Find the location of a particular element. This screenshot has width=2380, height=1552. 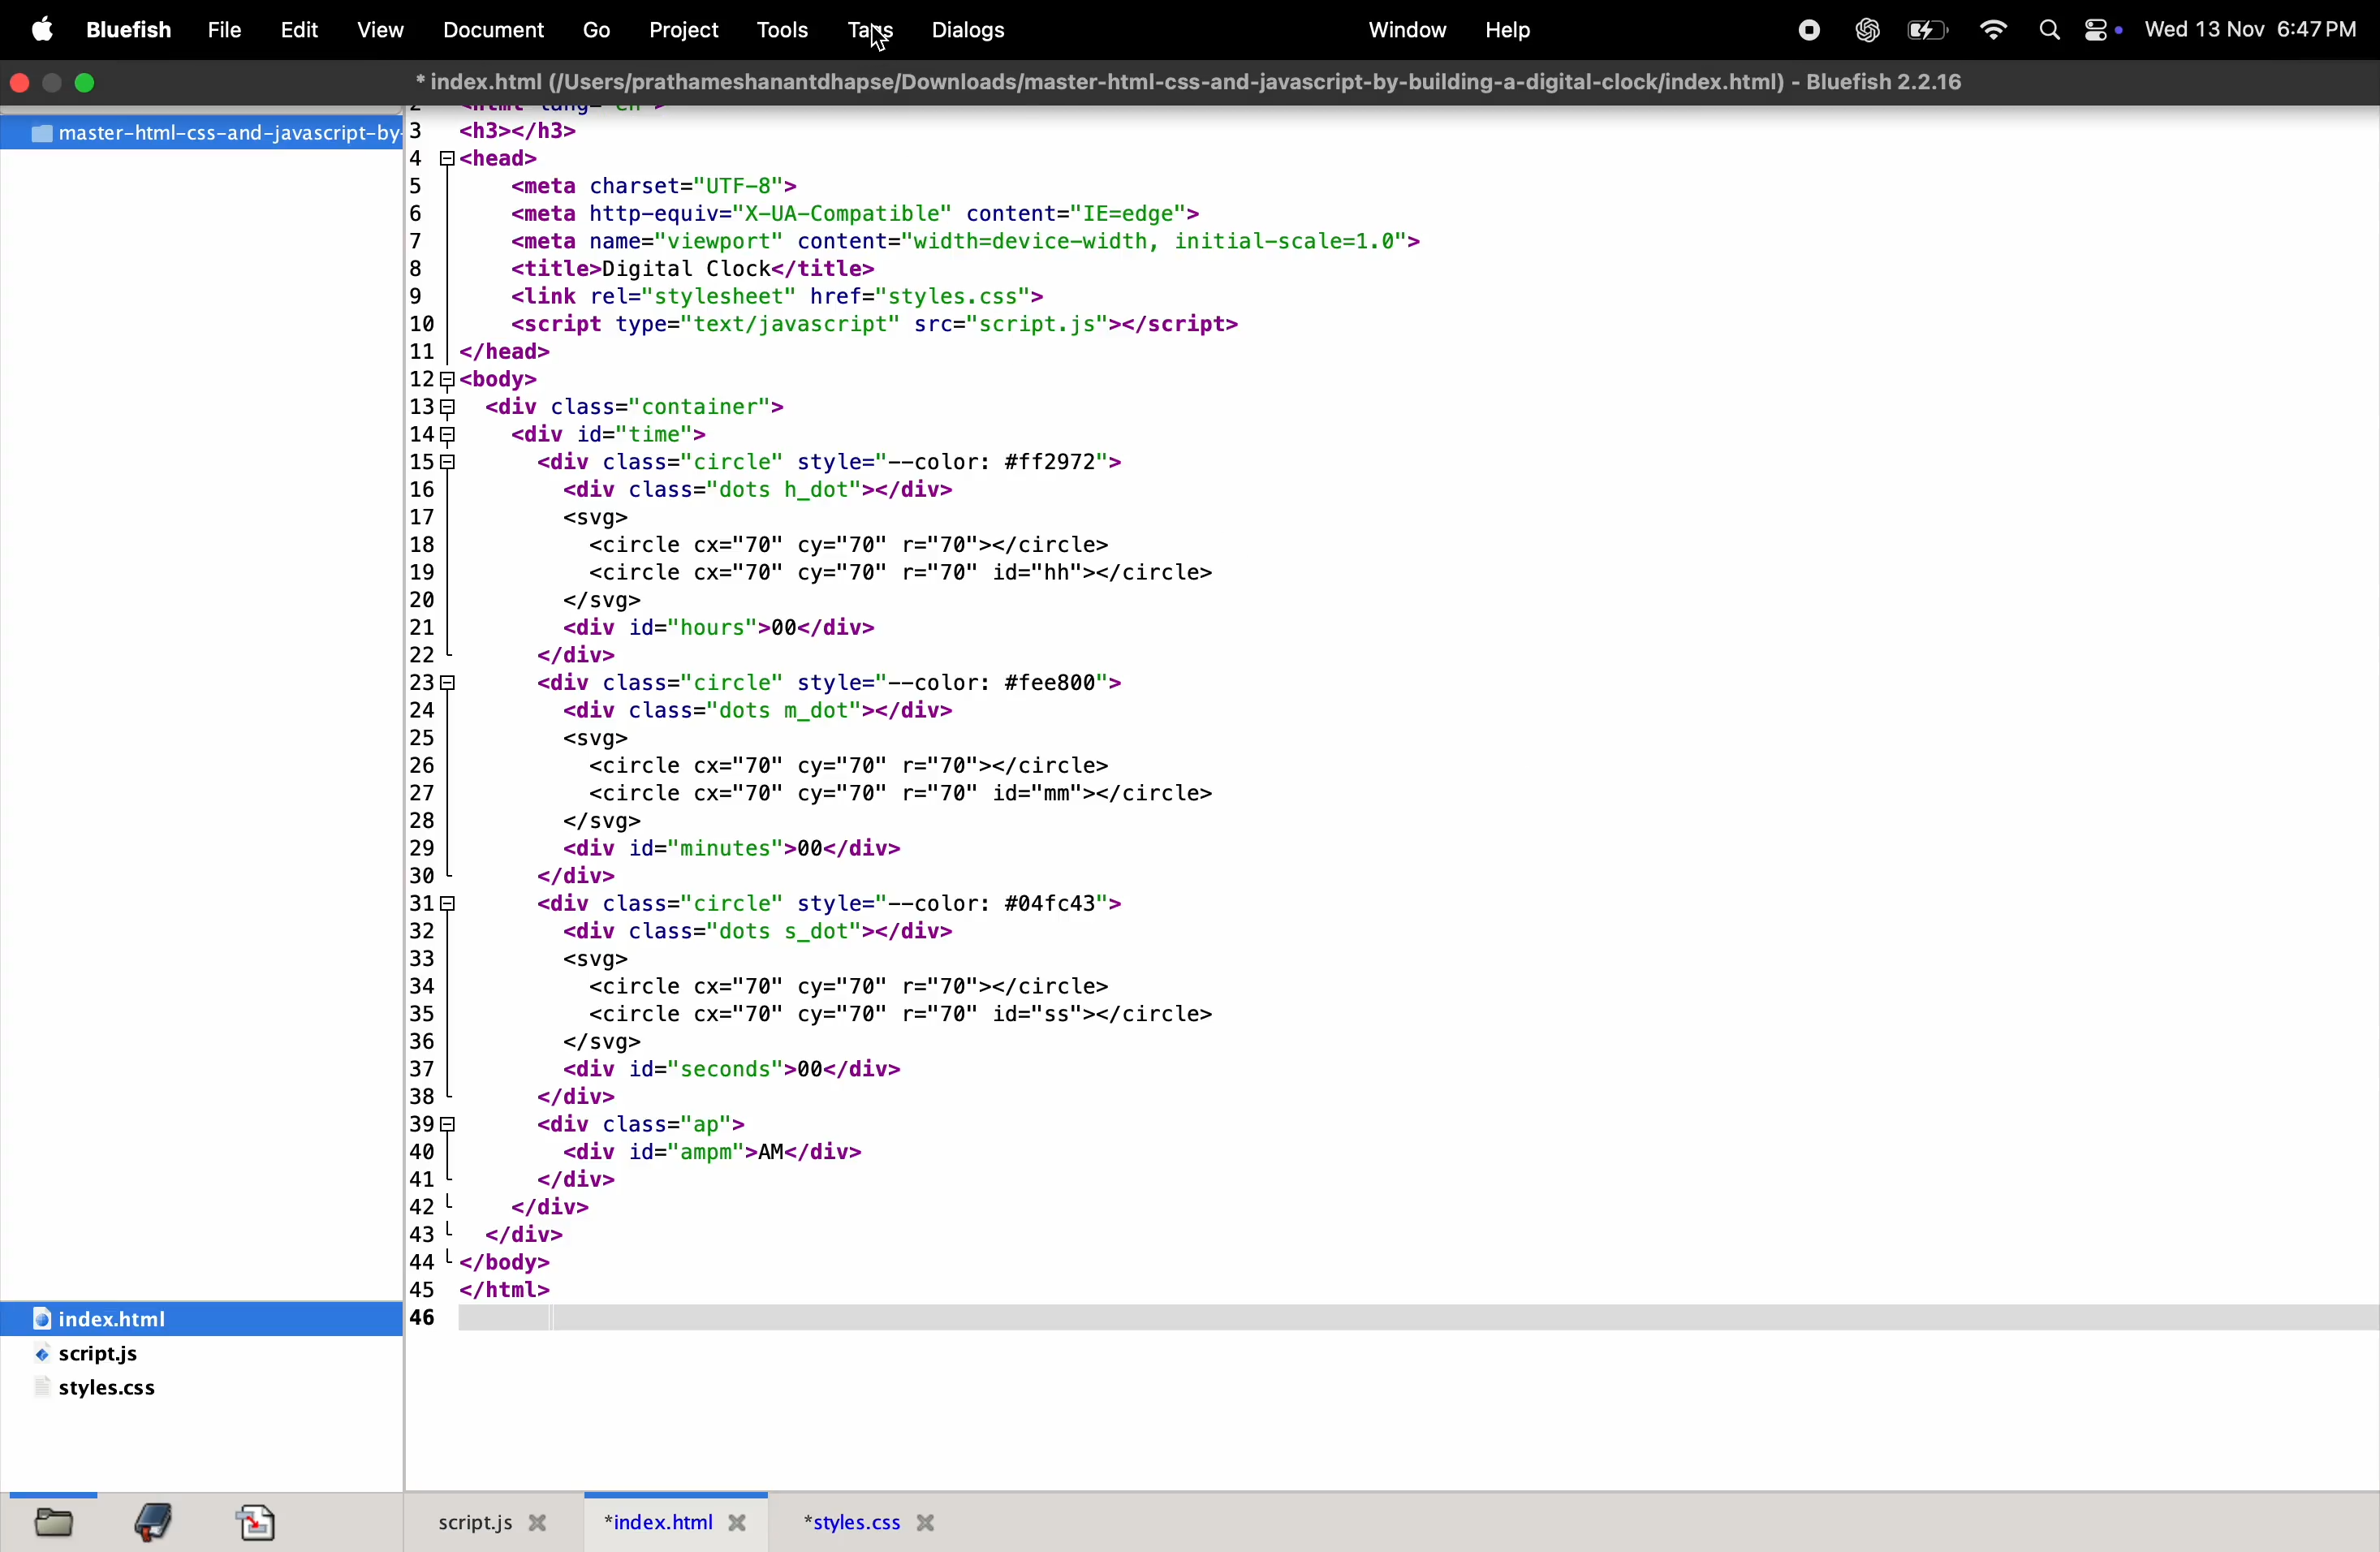

Style.css is located at coordinates (847, 1523).